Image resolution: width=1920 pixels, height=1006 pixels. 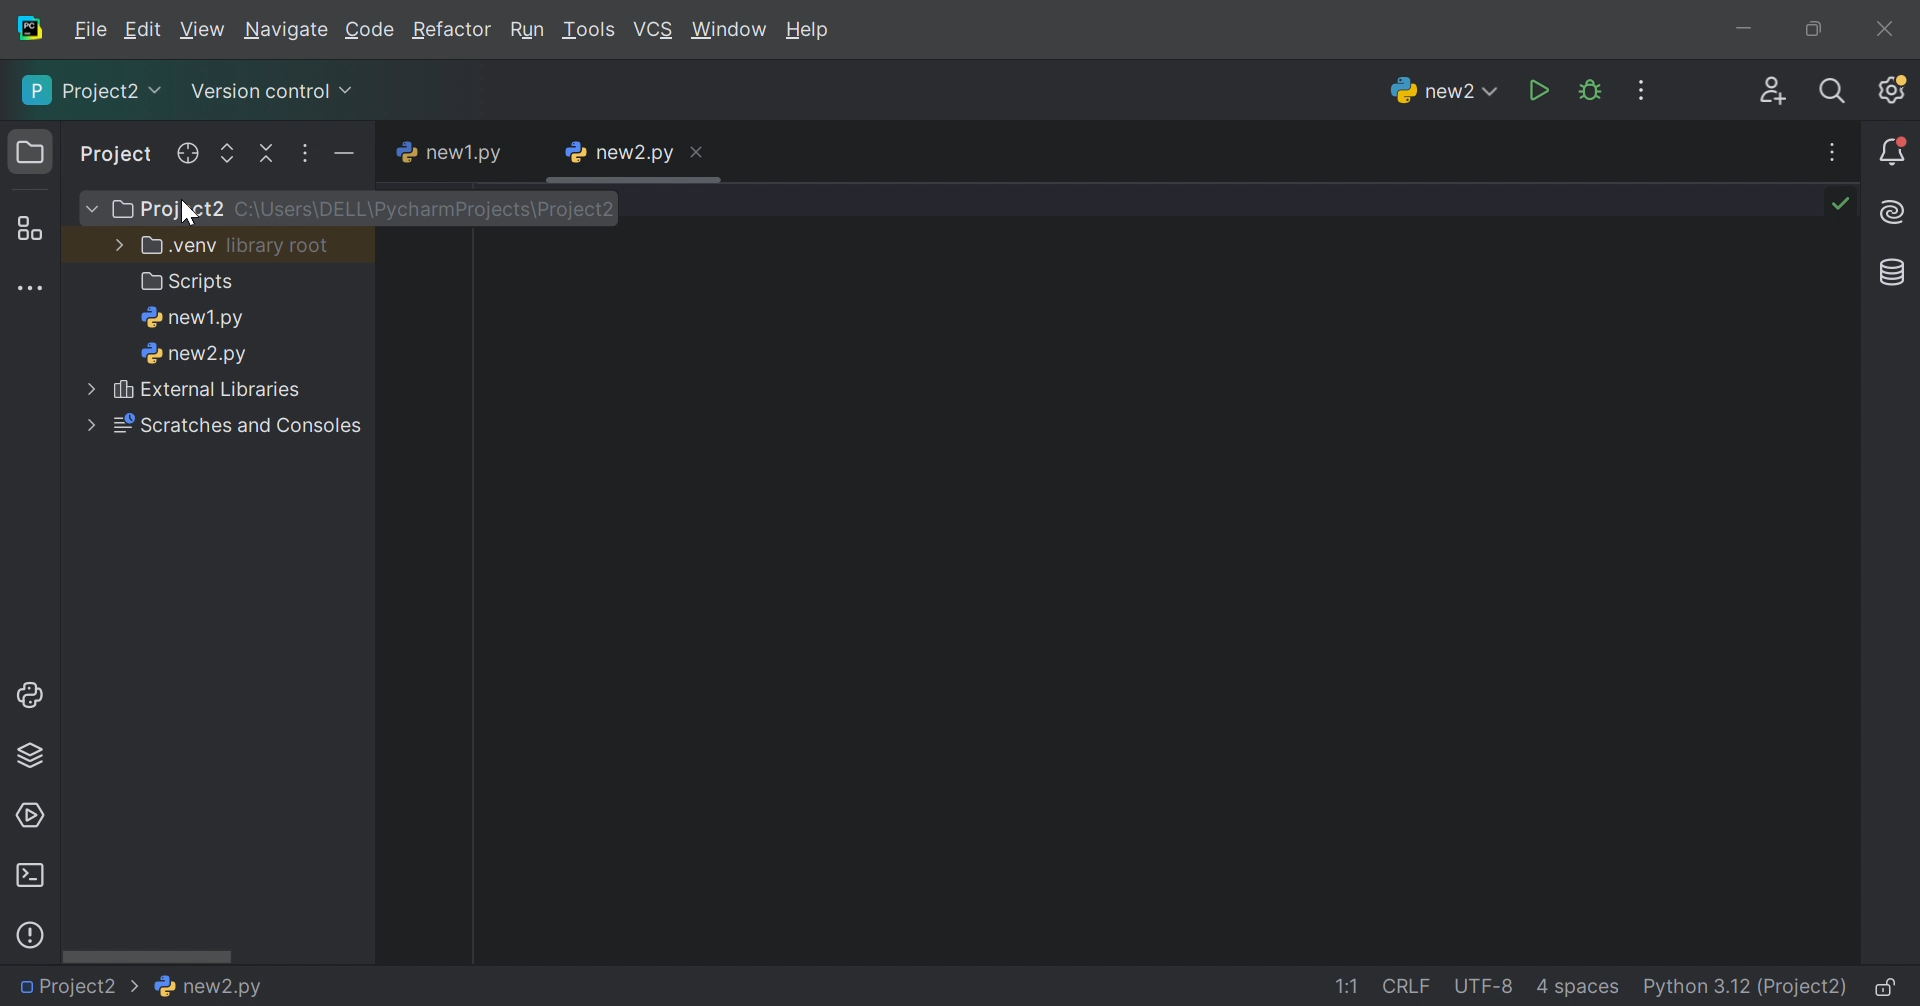 What do you see at coordinates (26, 29) in the screenshot?
I see `PyCharm icon` at bounding box center [26, 29].